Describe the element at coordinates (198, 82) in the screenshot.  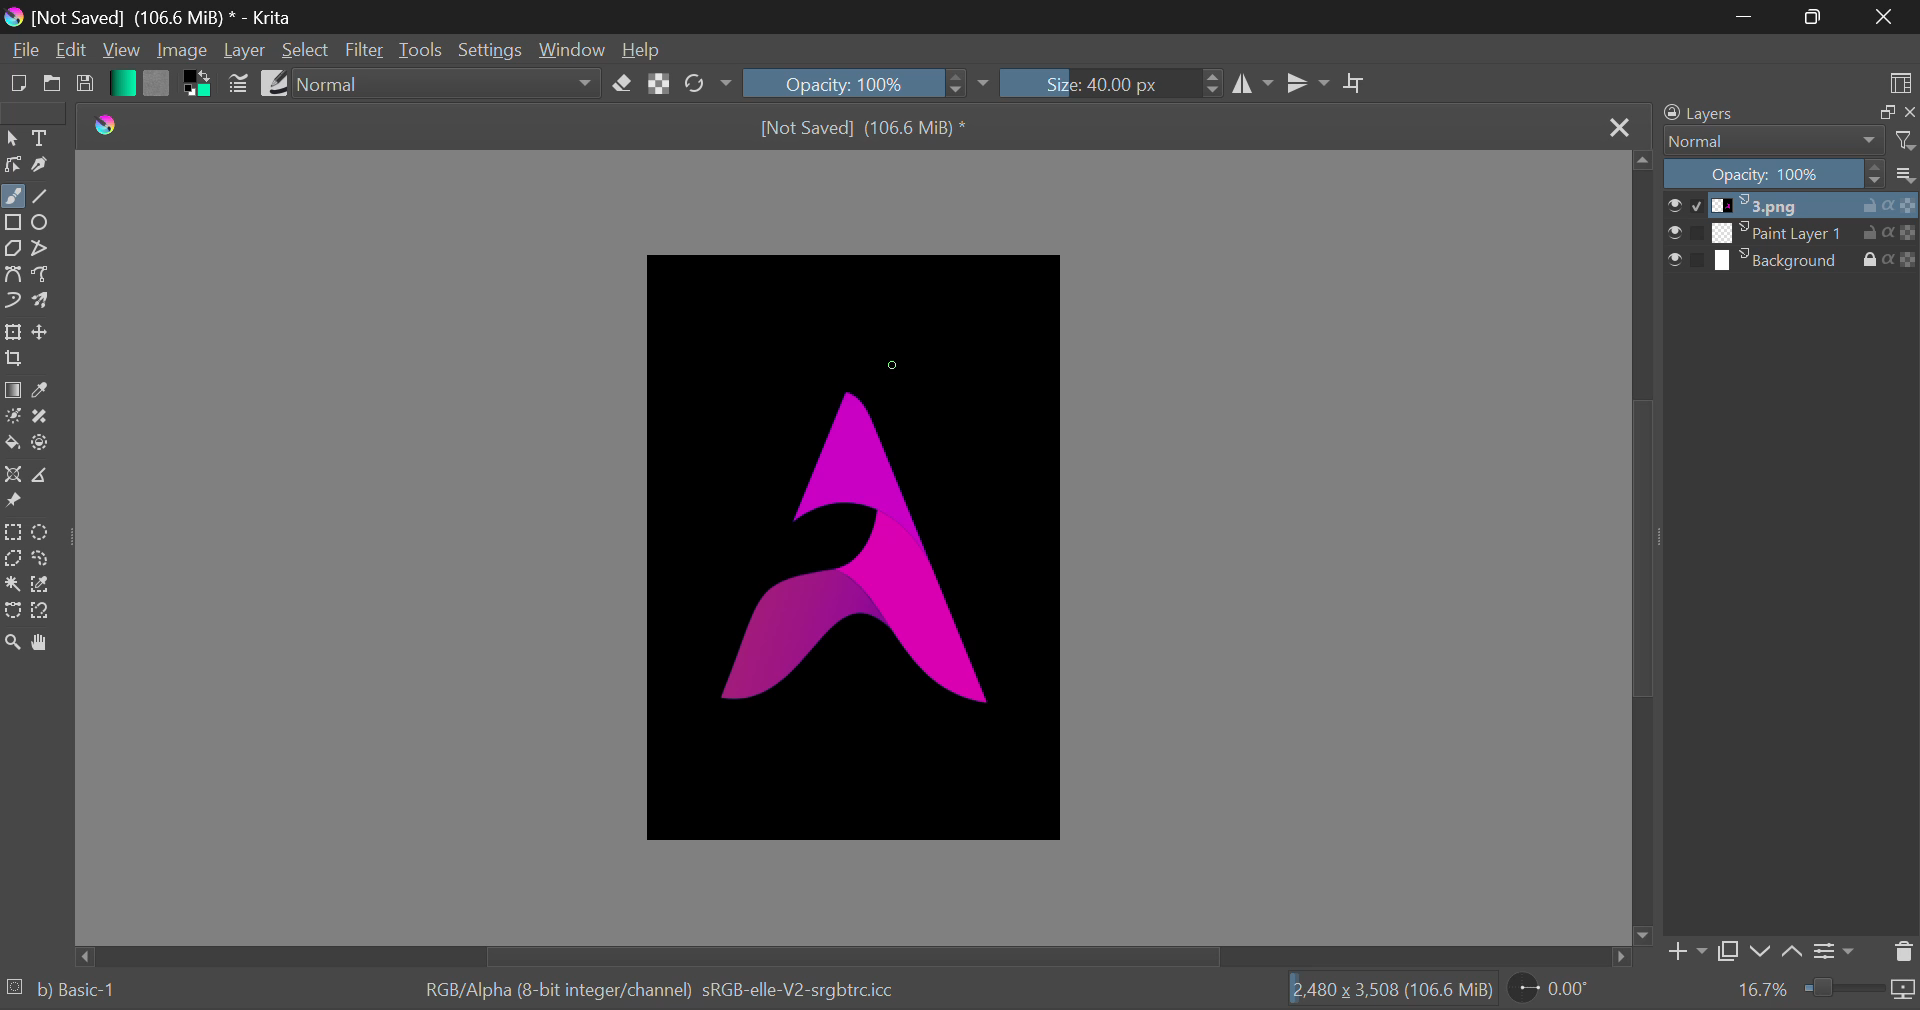
I see `Colors in Use` at that location.